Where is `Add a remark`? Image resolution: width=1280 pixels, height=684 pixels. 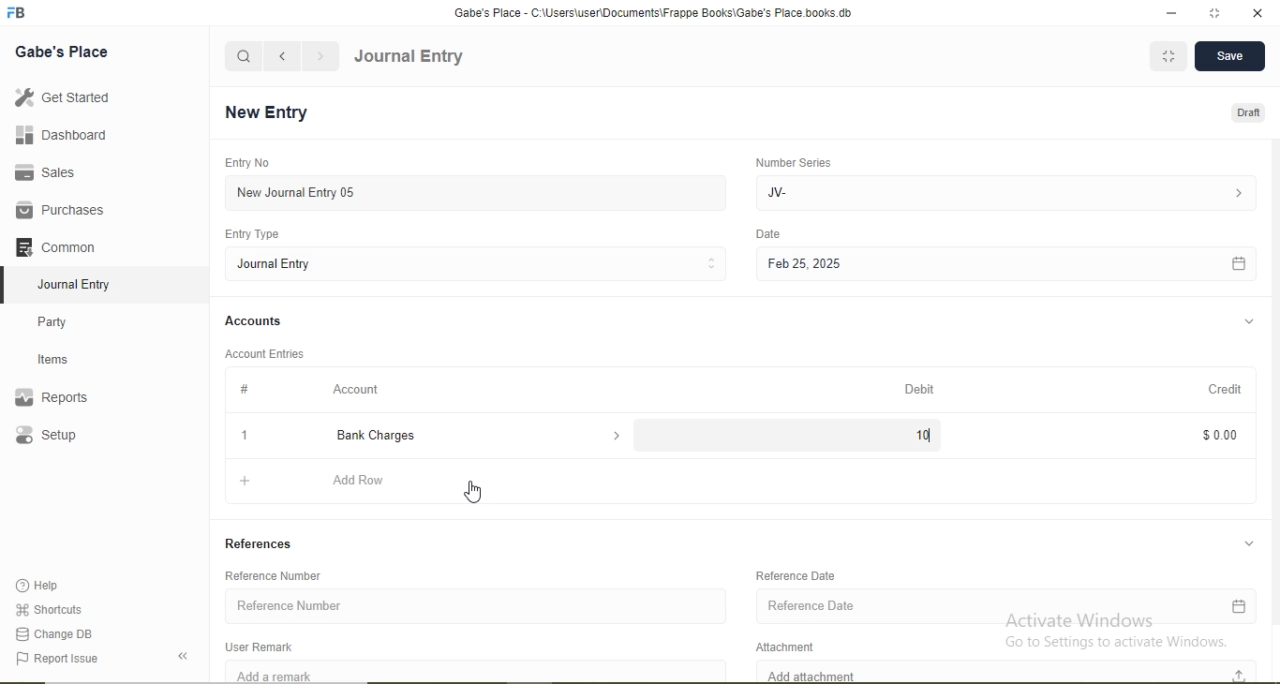 Add a remark is located at coordinates (476, 671).